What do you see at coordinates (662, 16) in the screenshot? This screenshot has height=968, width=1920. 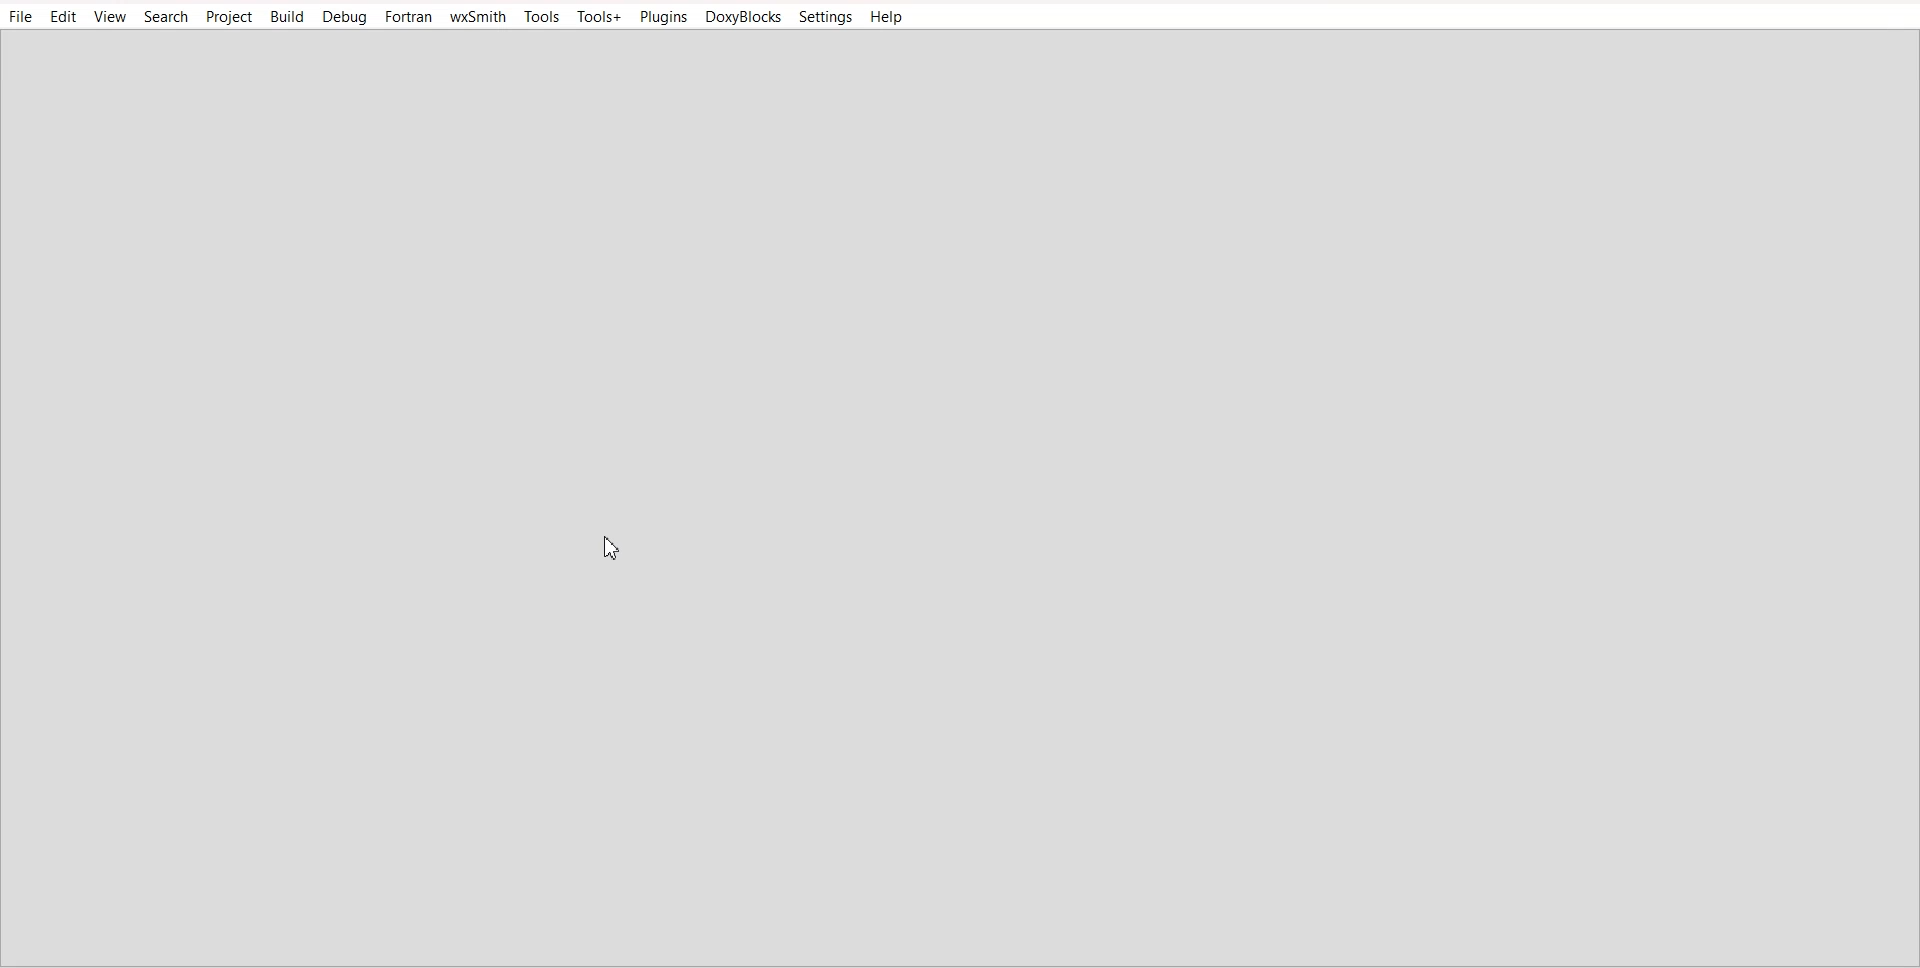 I see `Plugins` at bounding box center [662, 16].